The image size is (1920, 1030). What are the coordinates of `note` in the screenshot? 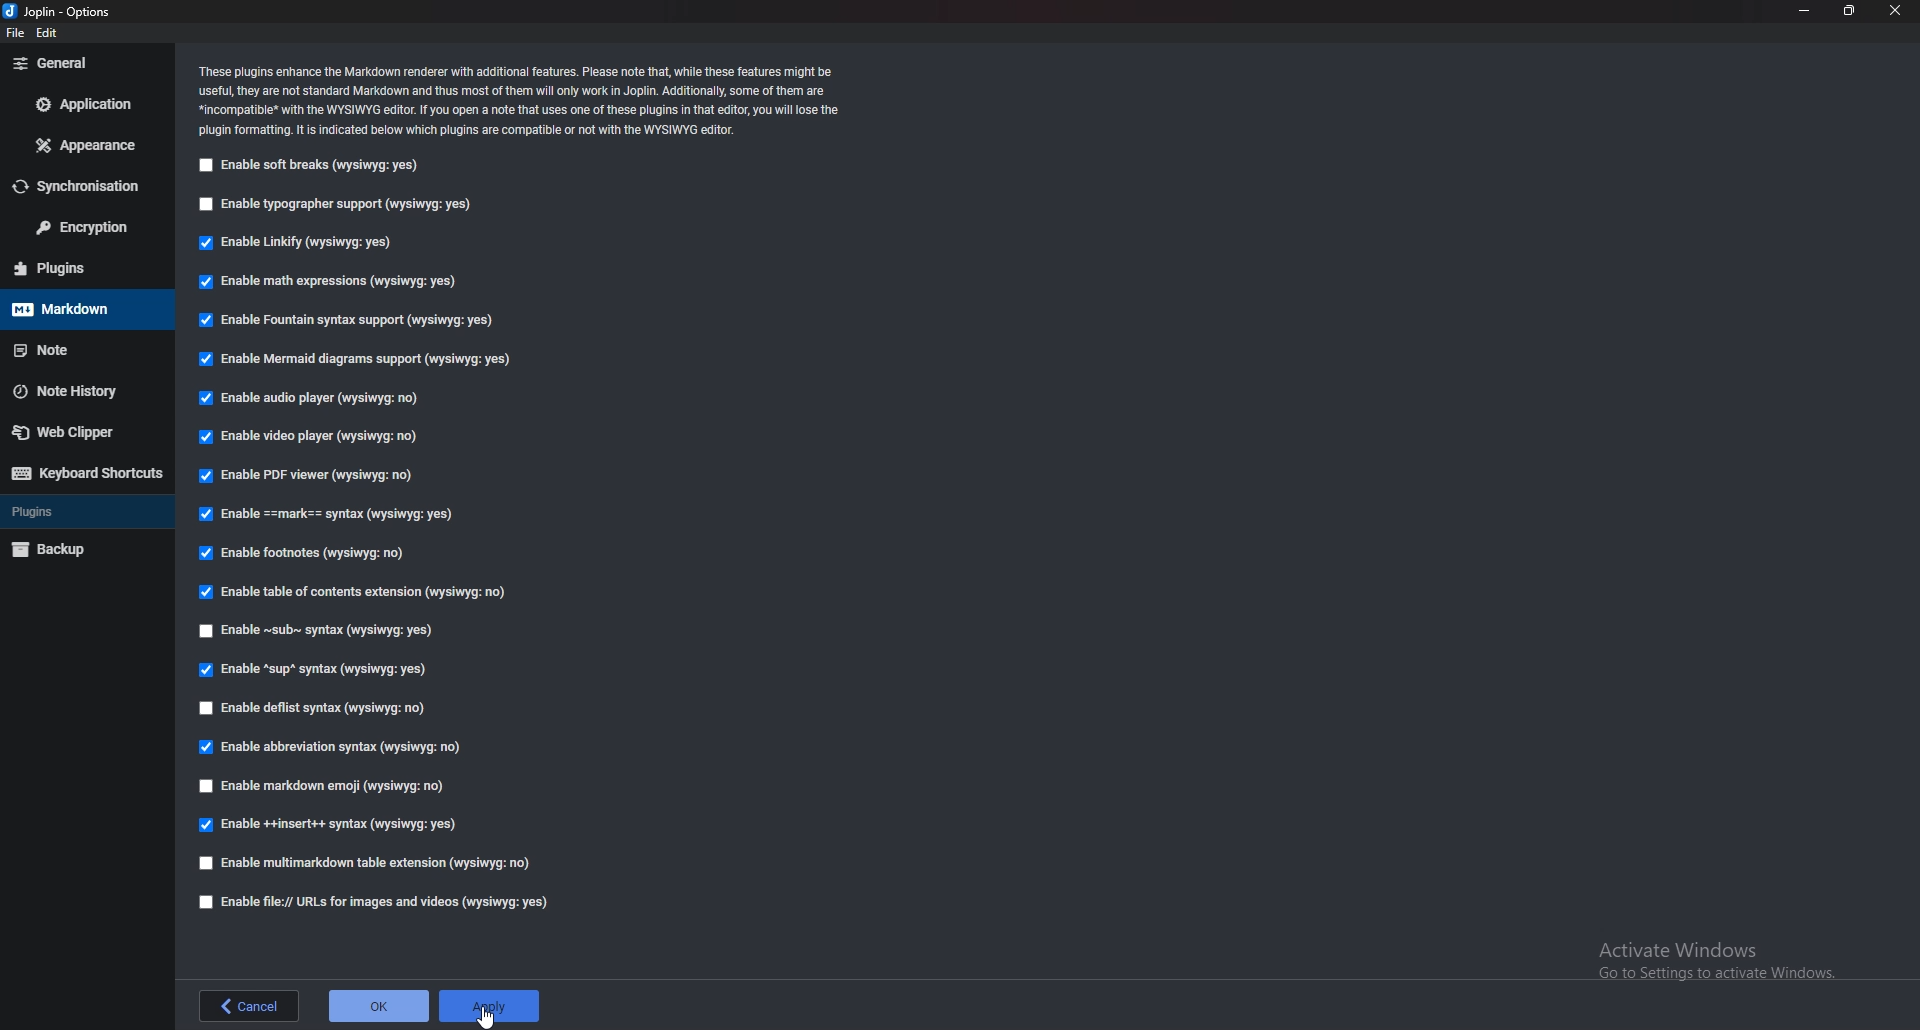 It's located at (78, 350).